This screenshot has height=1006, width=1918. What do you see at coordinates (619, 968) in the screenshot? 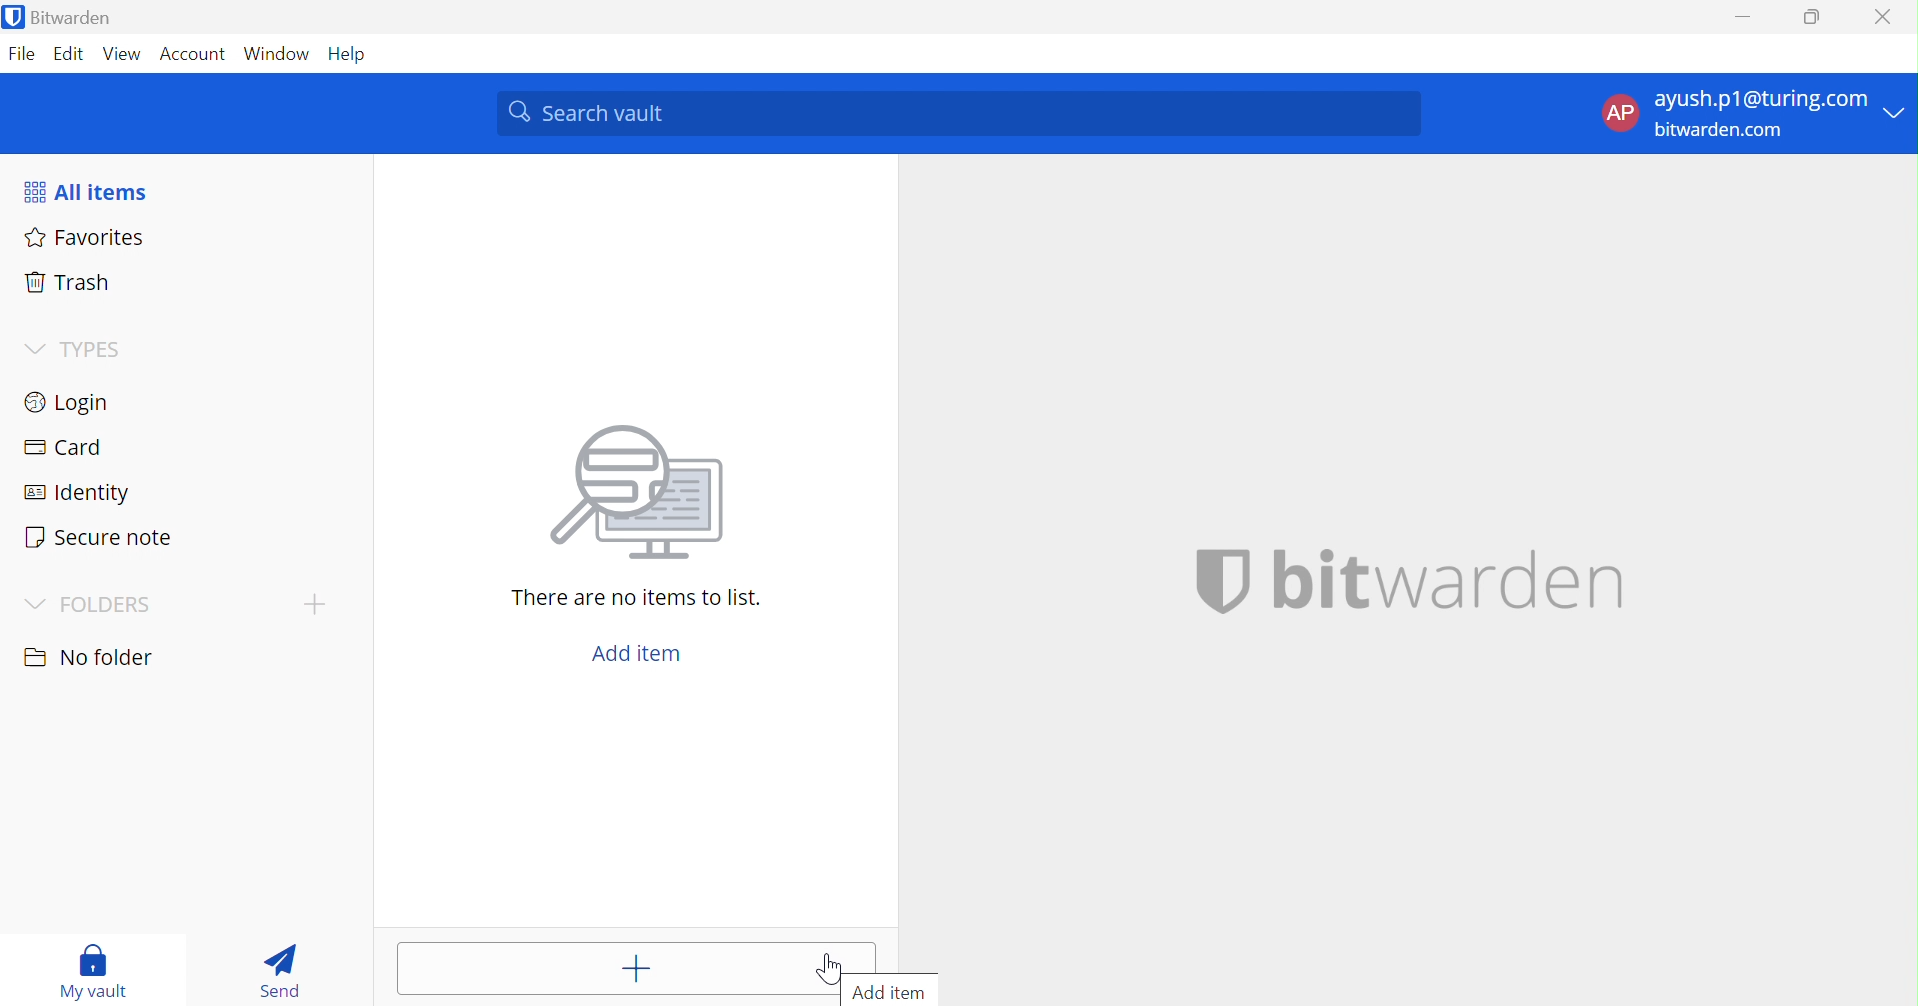
I see `Add item` at bounding box center [619, 968].